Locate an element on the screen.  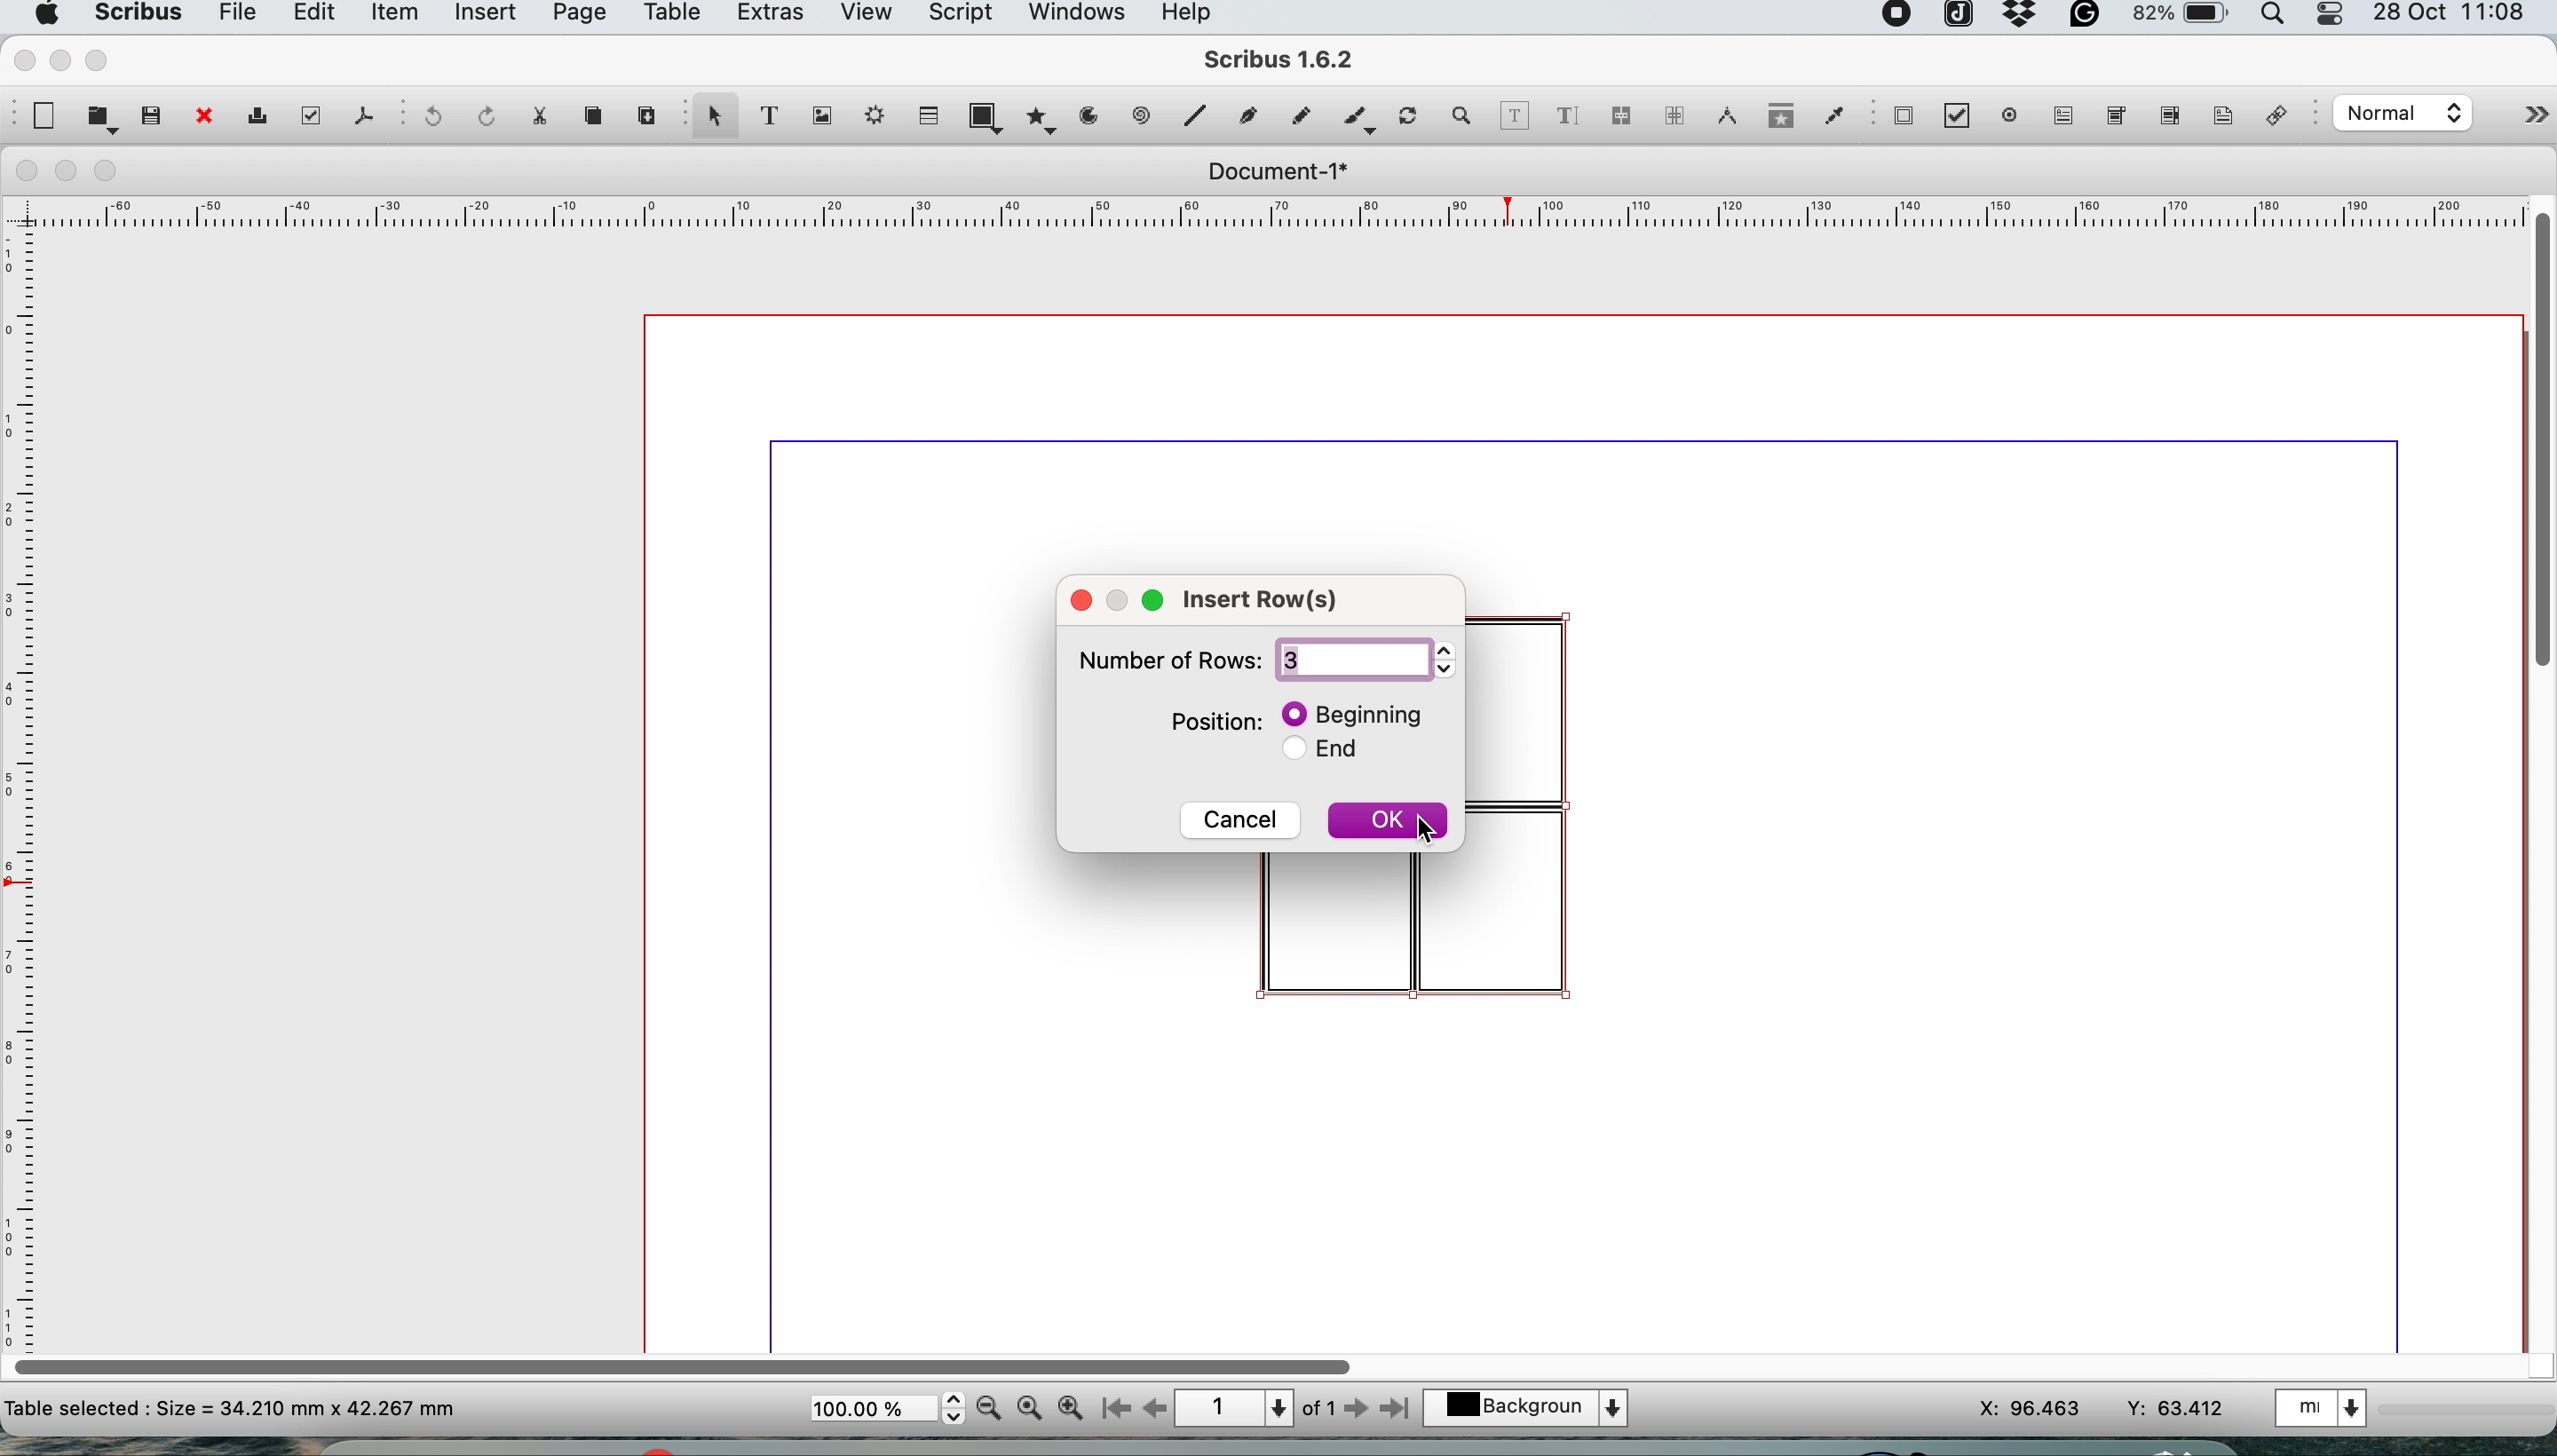
redo is located at coordinates (481, 114).